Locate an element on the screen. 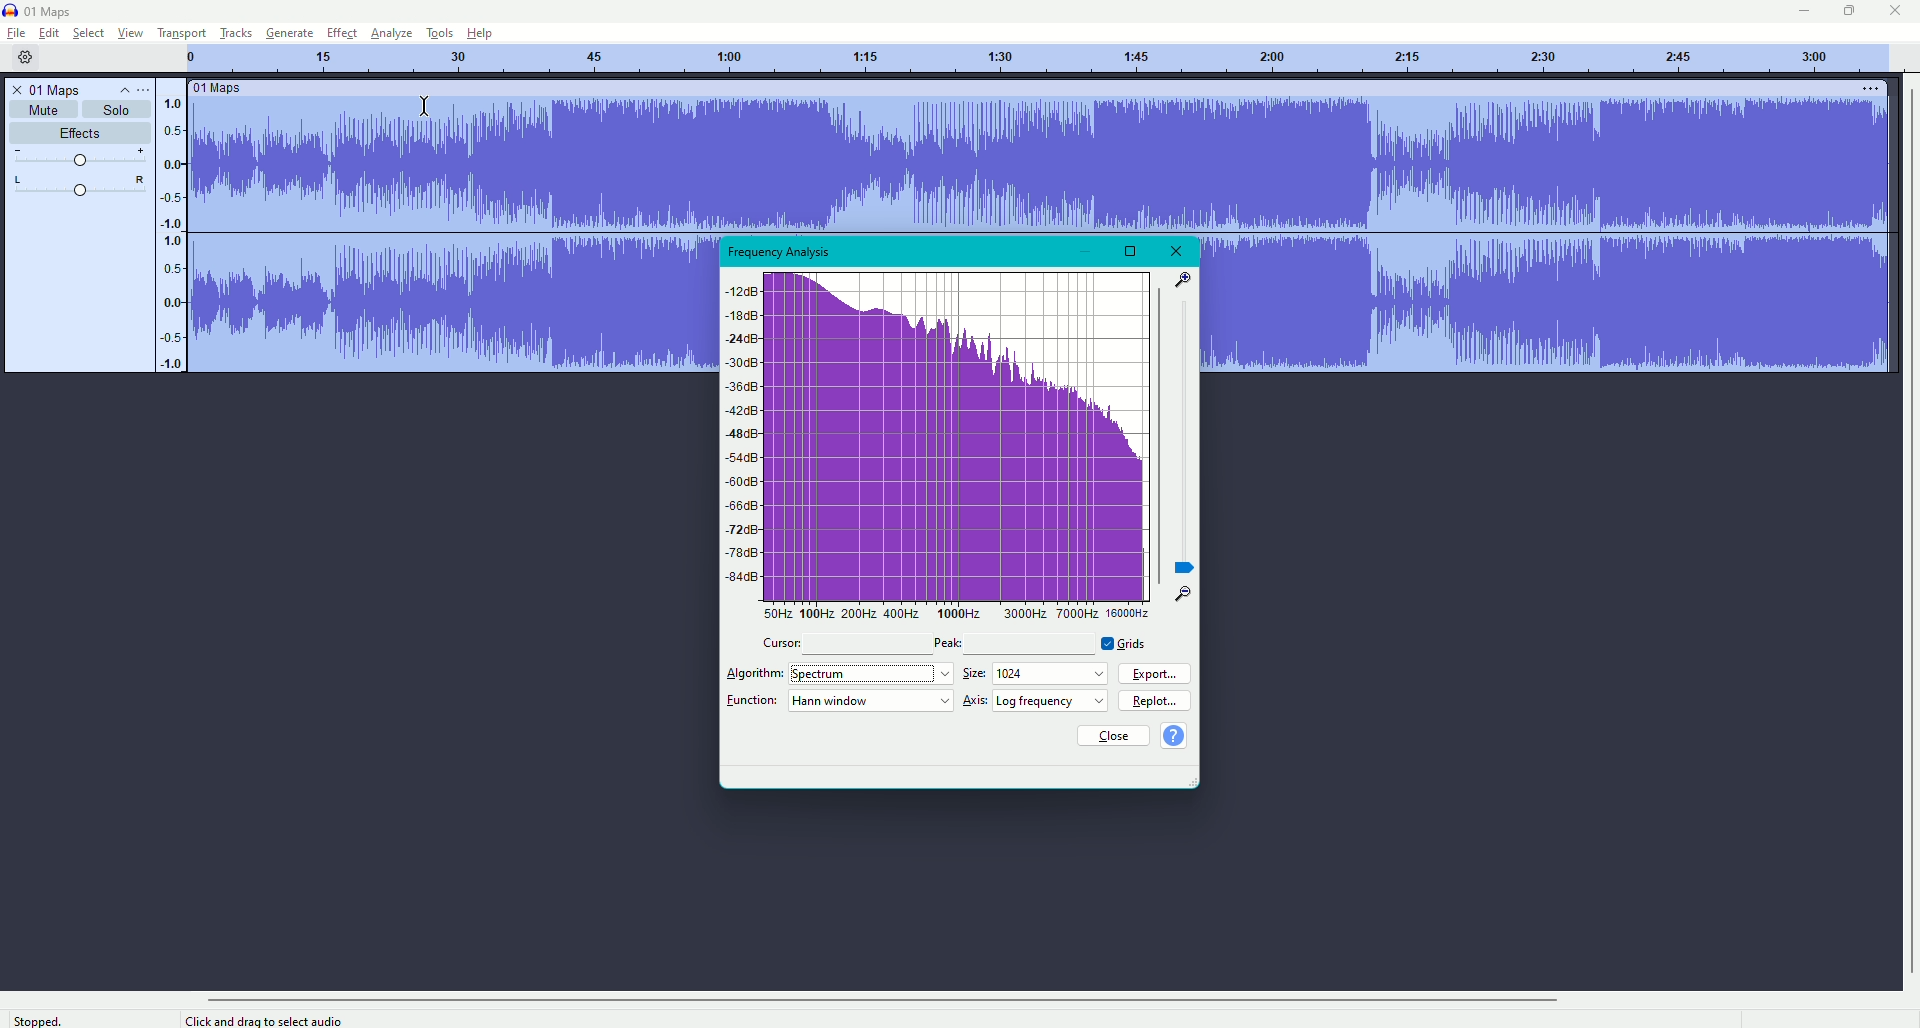  Effect is located at coordinates (337, 33).